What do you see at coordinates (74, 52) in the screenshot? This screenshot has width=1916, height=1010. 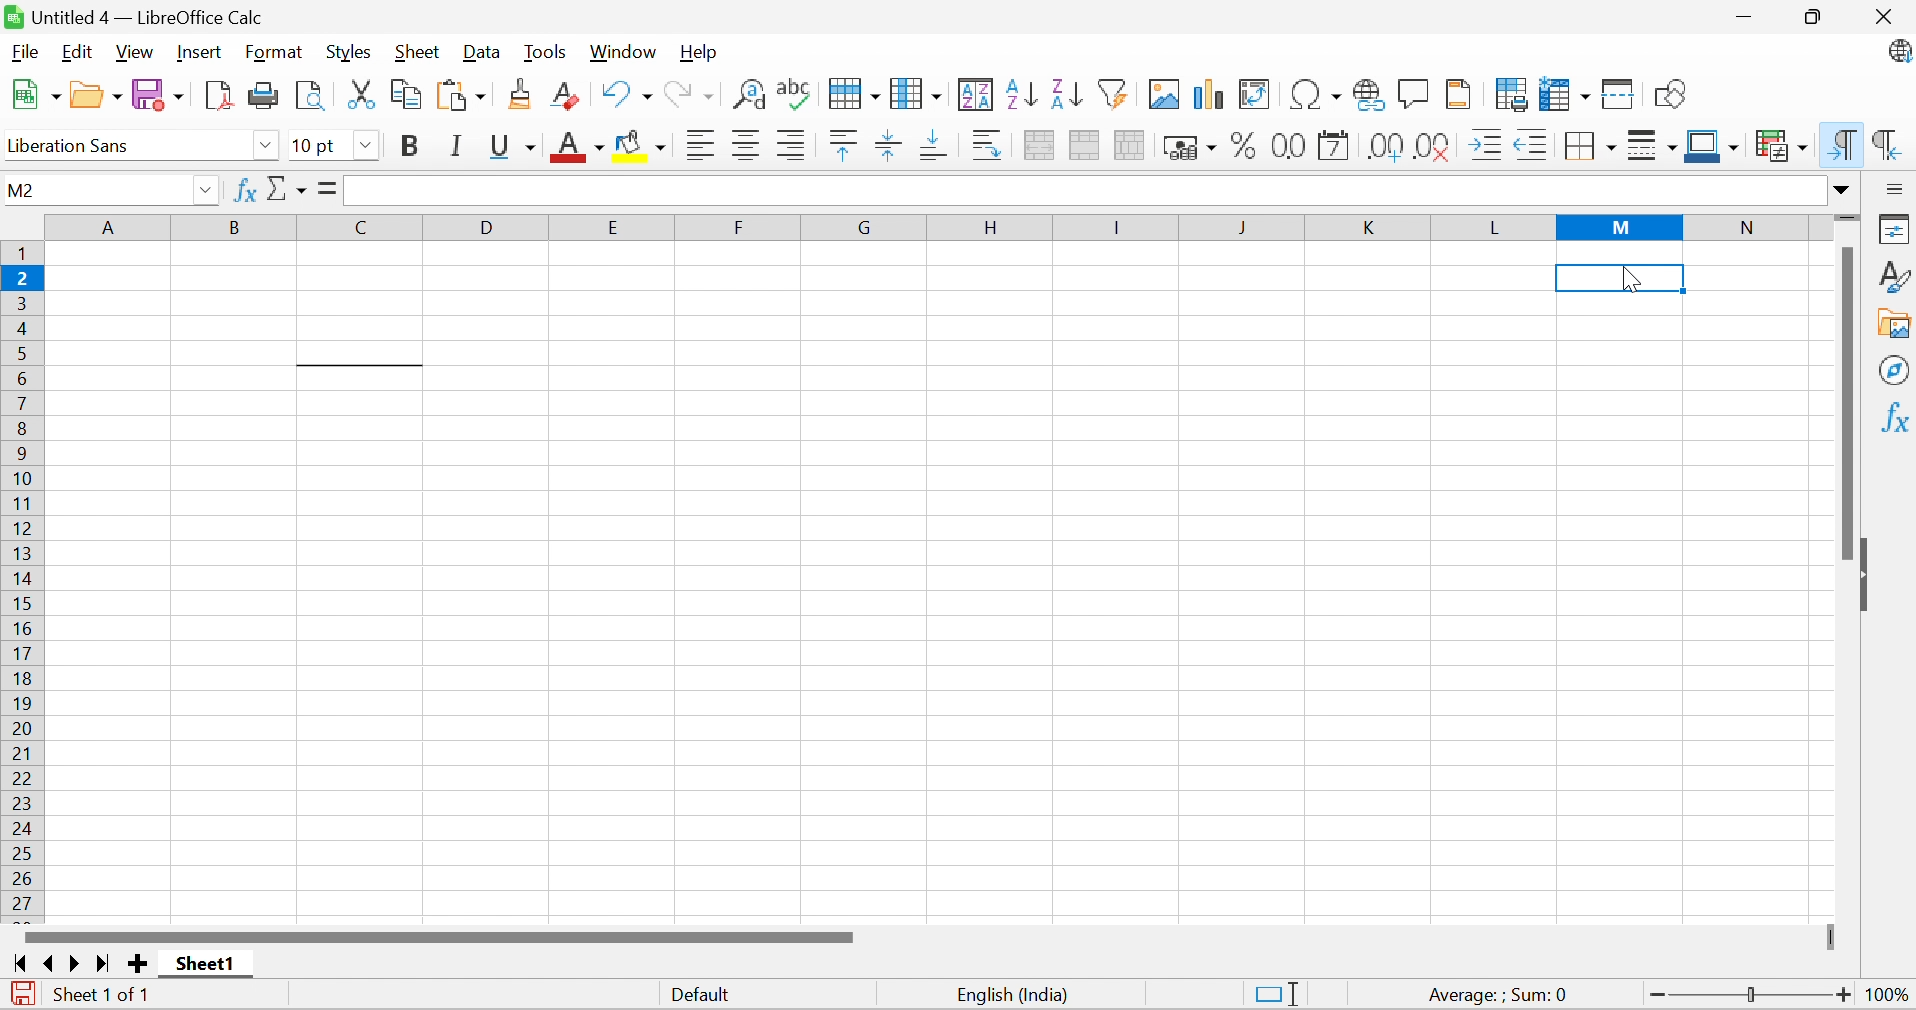 I see `Edit` at bounding box center [74, 52].